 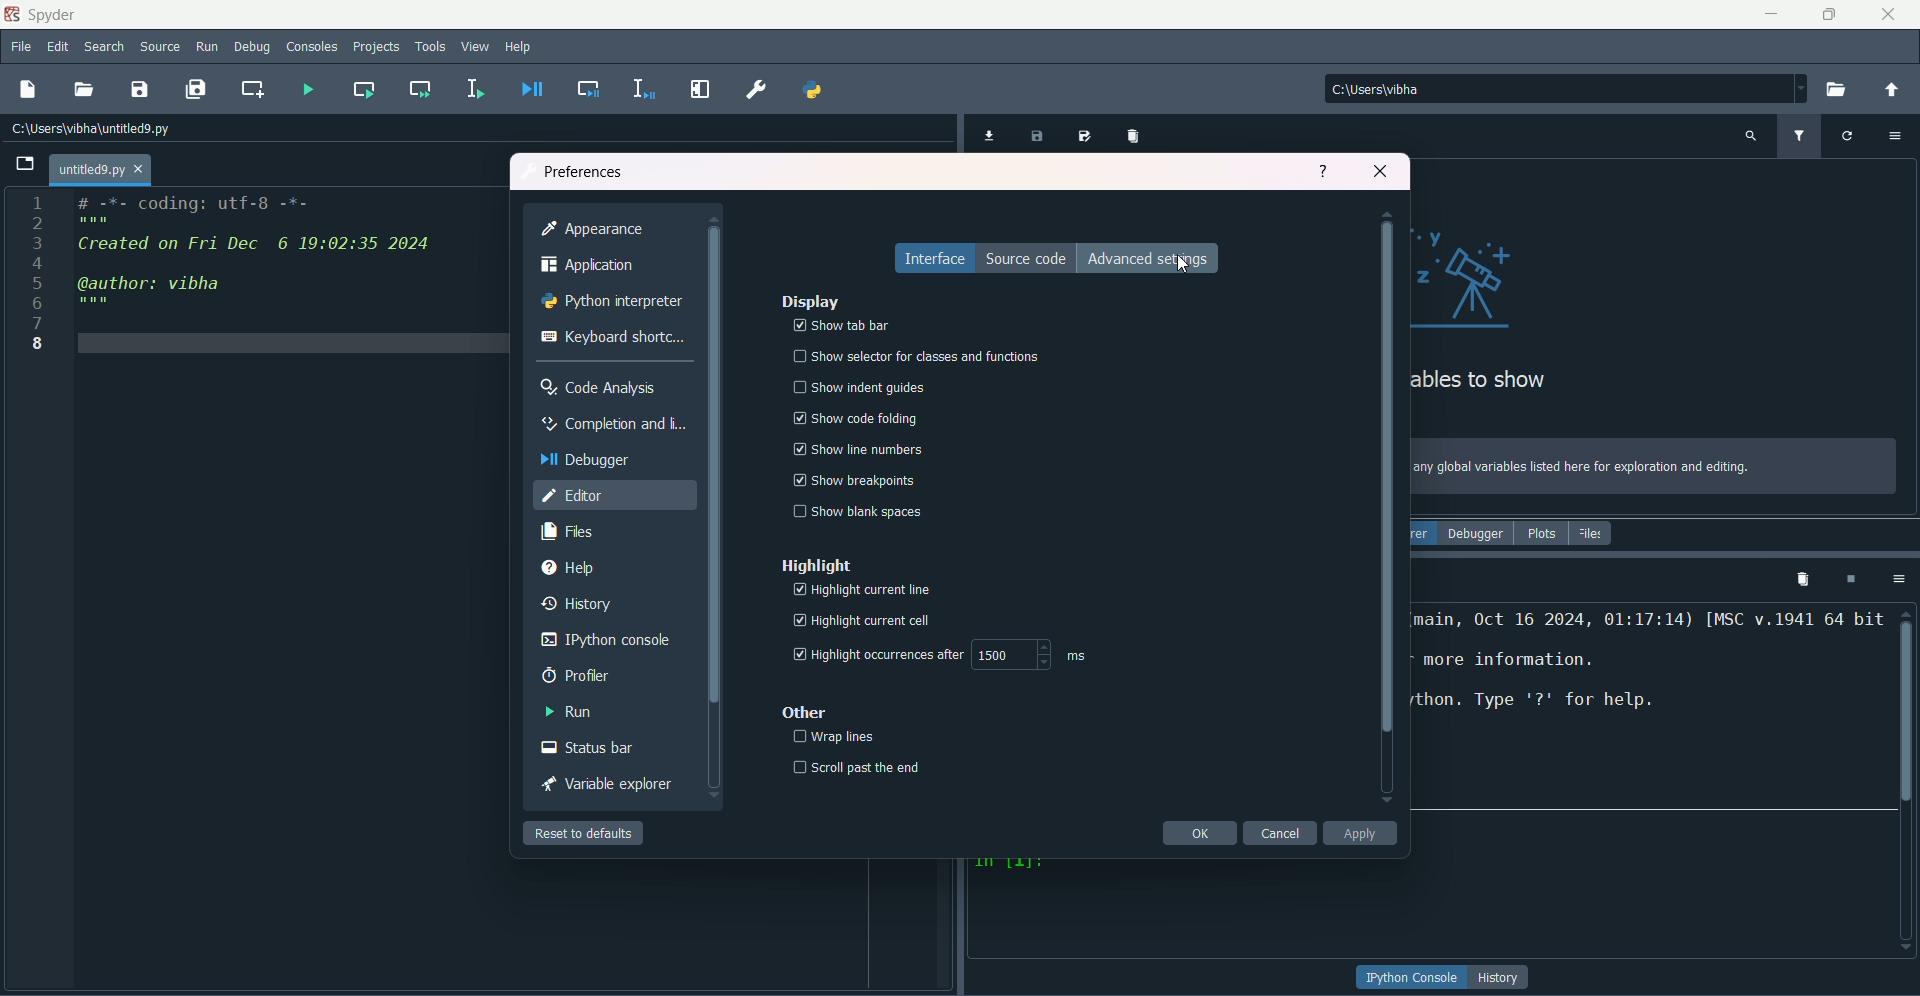 What do you see at coordinates (1147, 259) in the screenshot?
I see `advanced settings` at bounding box center [1147, 259].